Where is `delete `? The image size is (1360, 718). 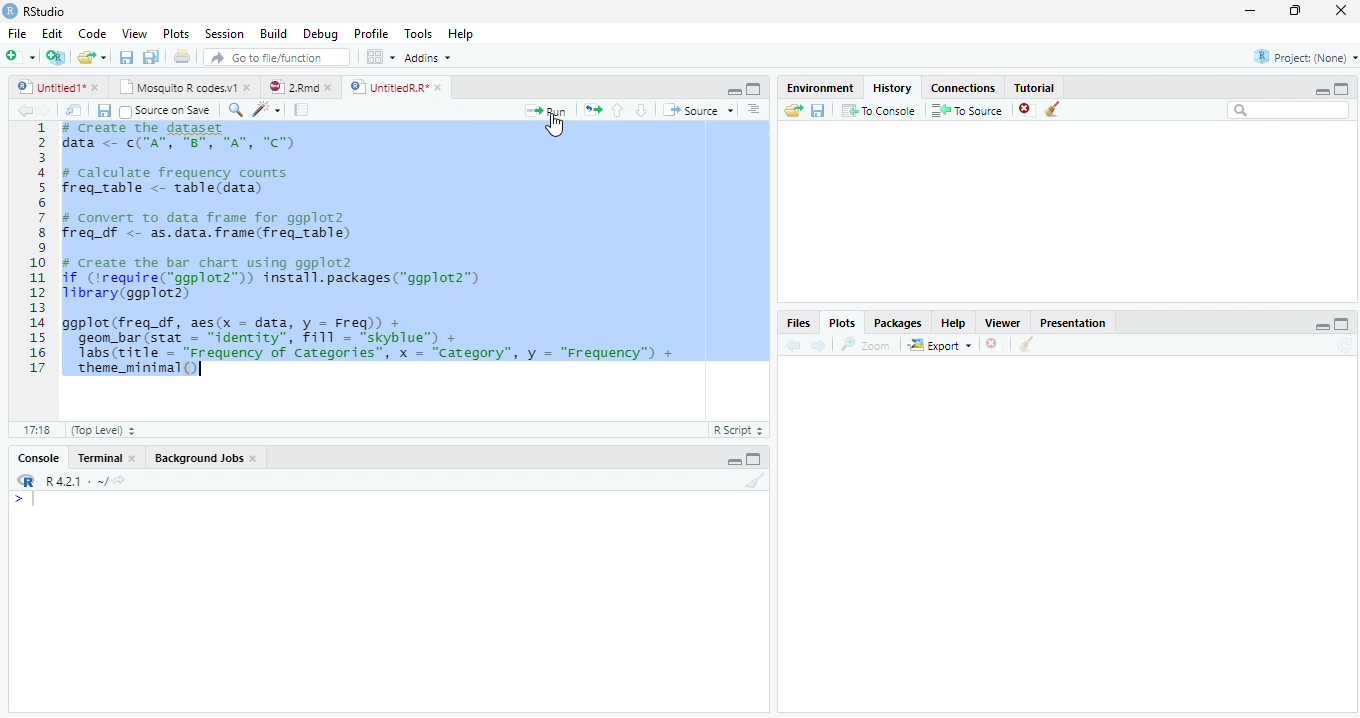
delete  is located at coordinates (994, 343).